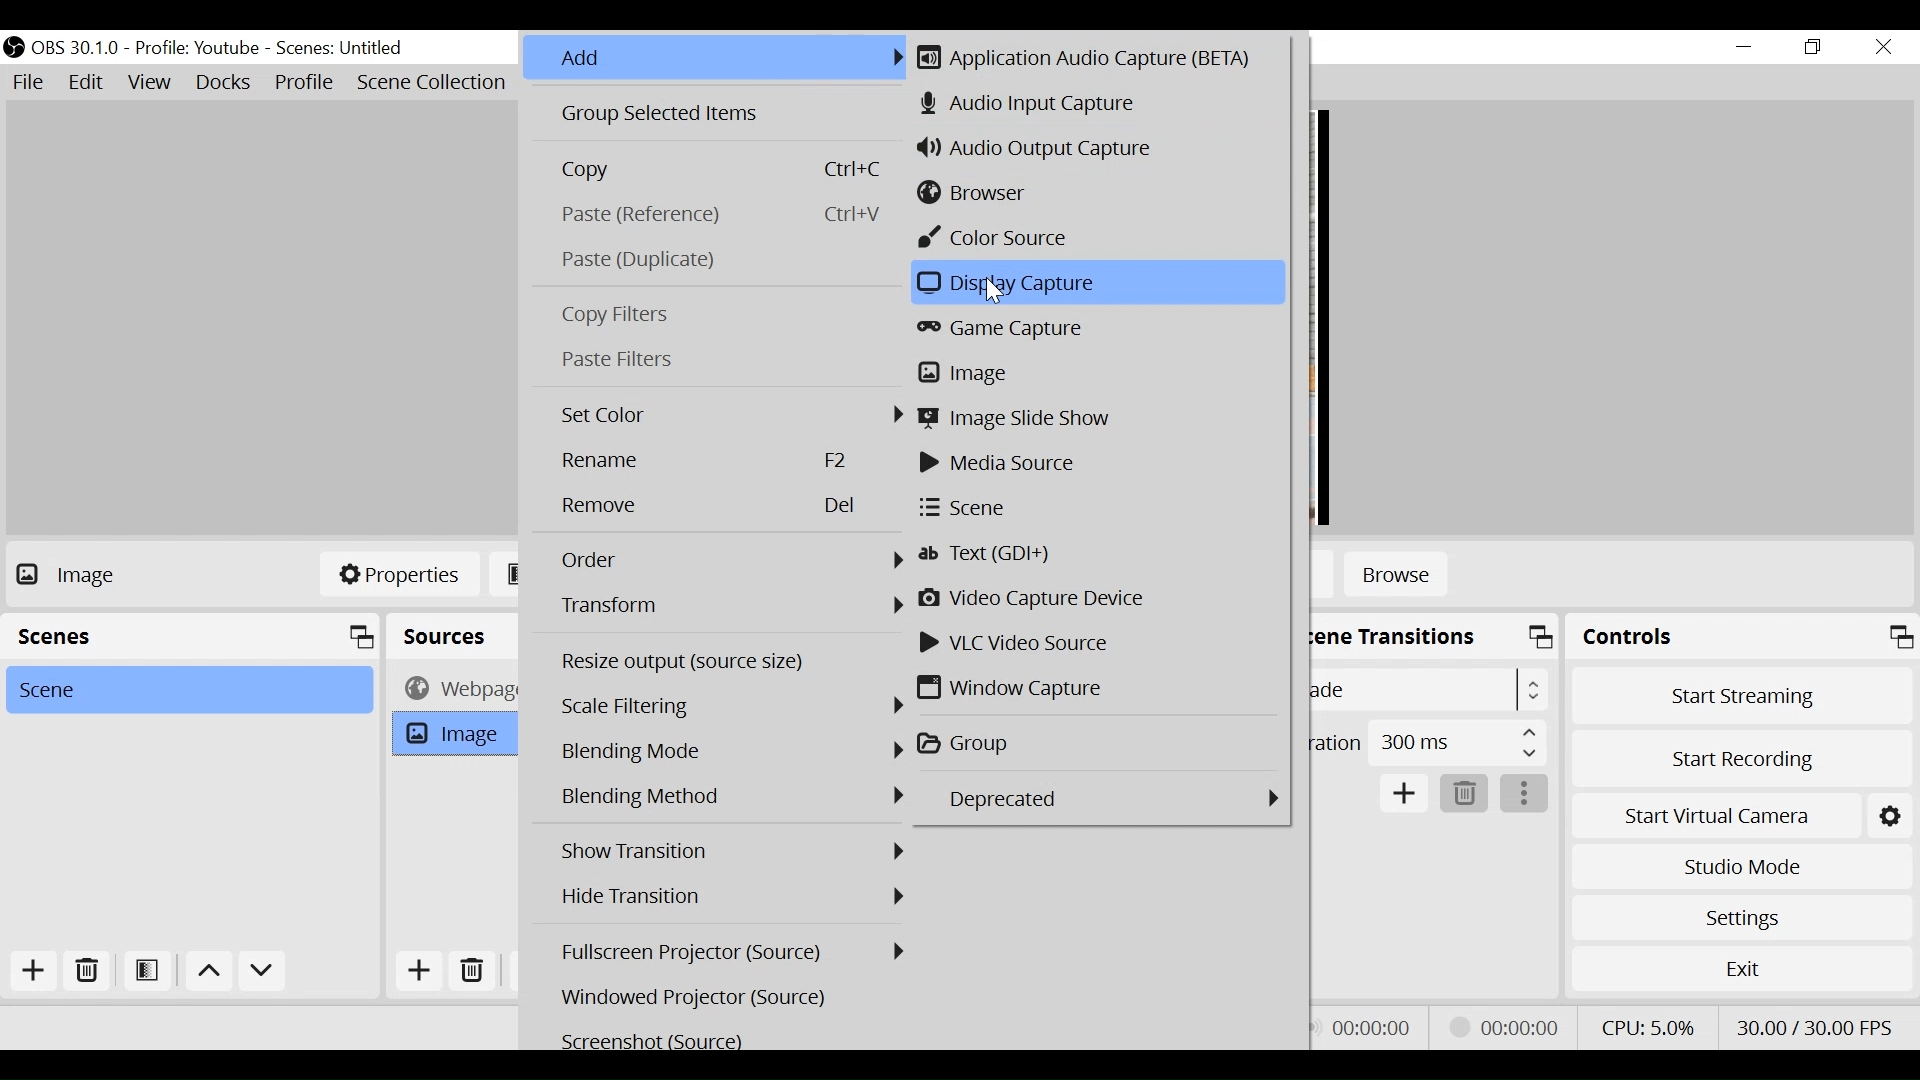  Describe the element at coordinates (718, 317) in the screenshot. I see `Copy Filters` at that location.